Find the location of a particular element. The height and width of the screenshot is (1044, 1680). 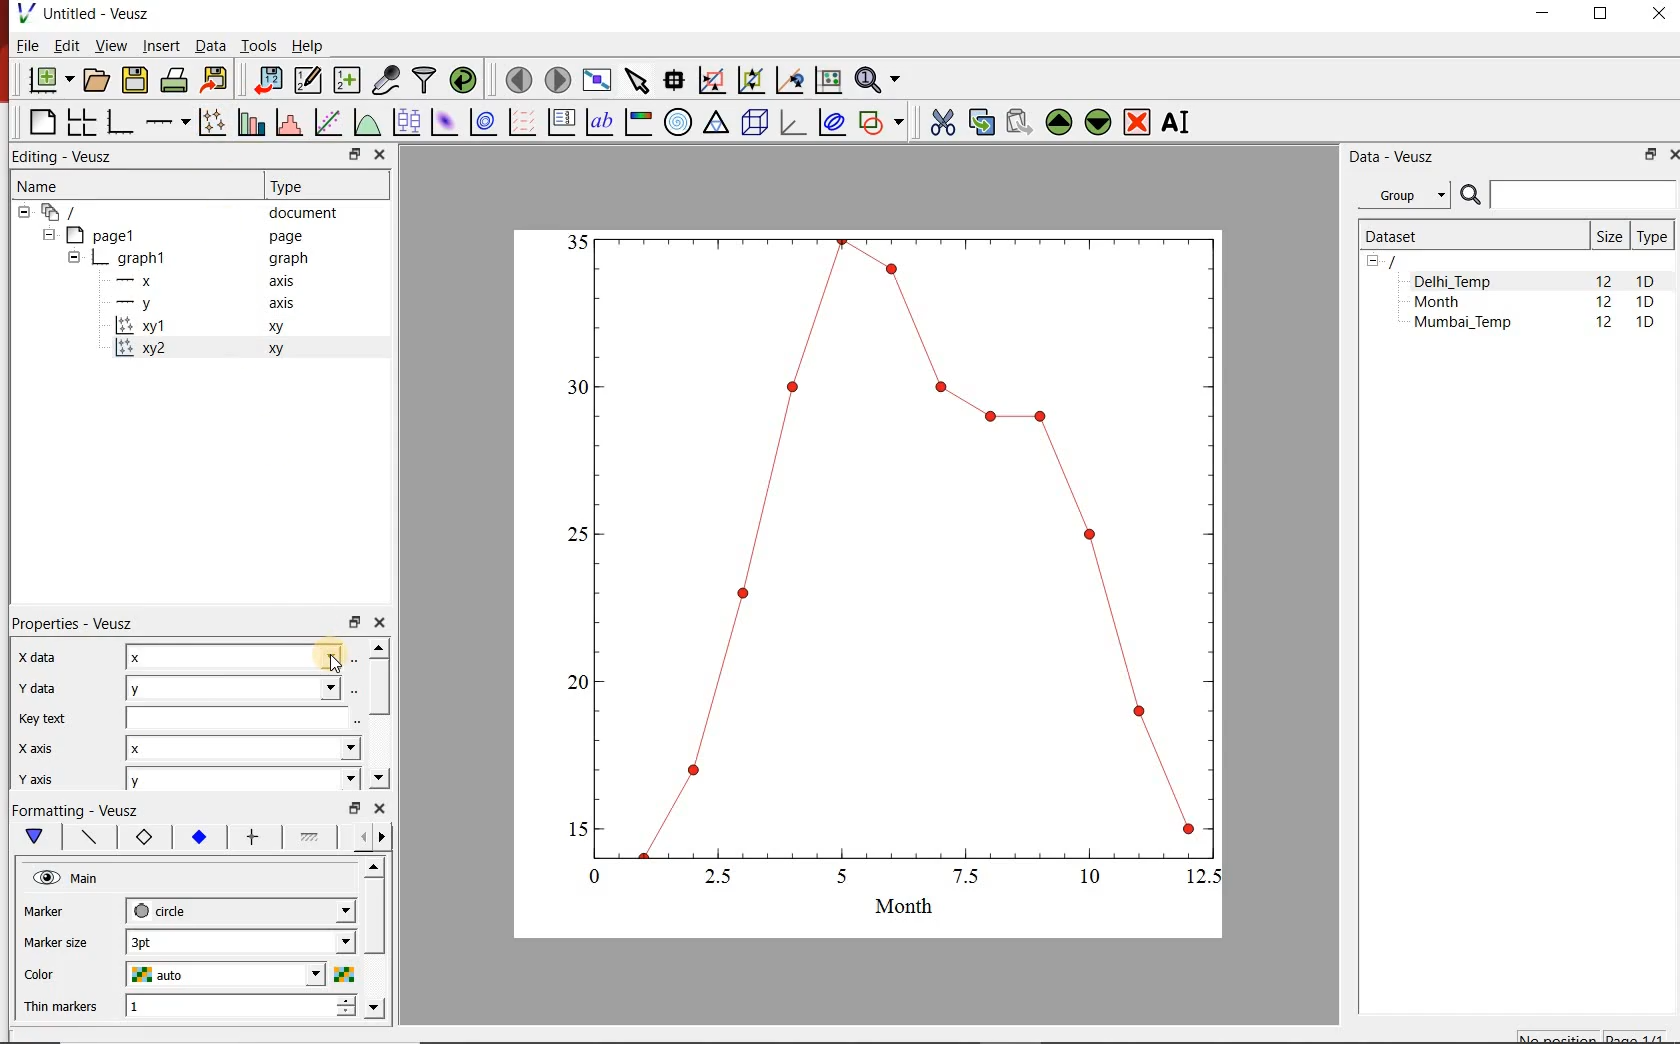

new document is located at coordinates (49, 80).